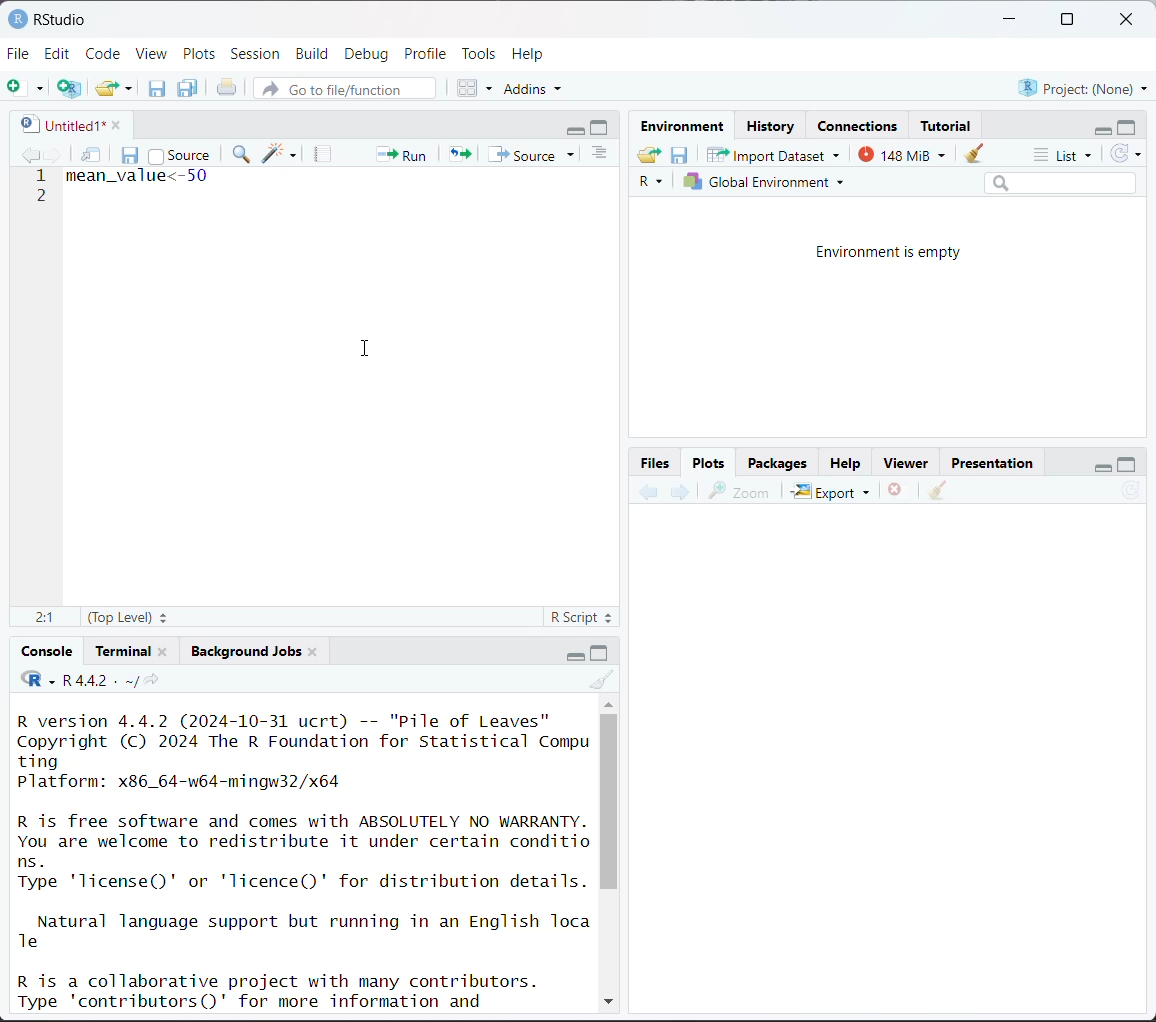  I want to click on File, so click(19, 53).